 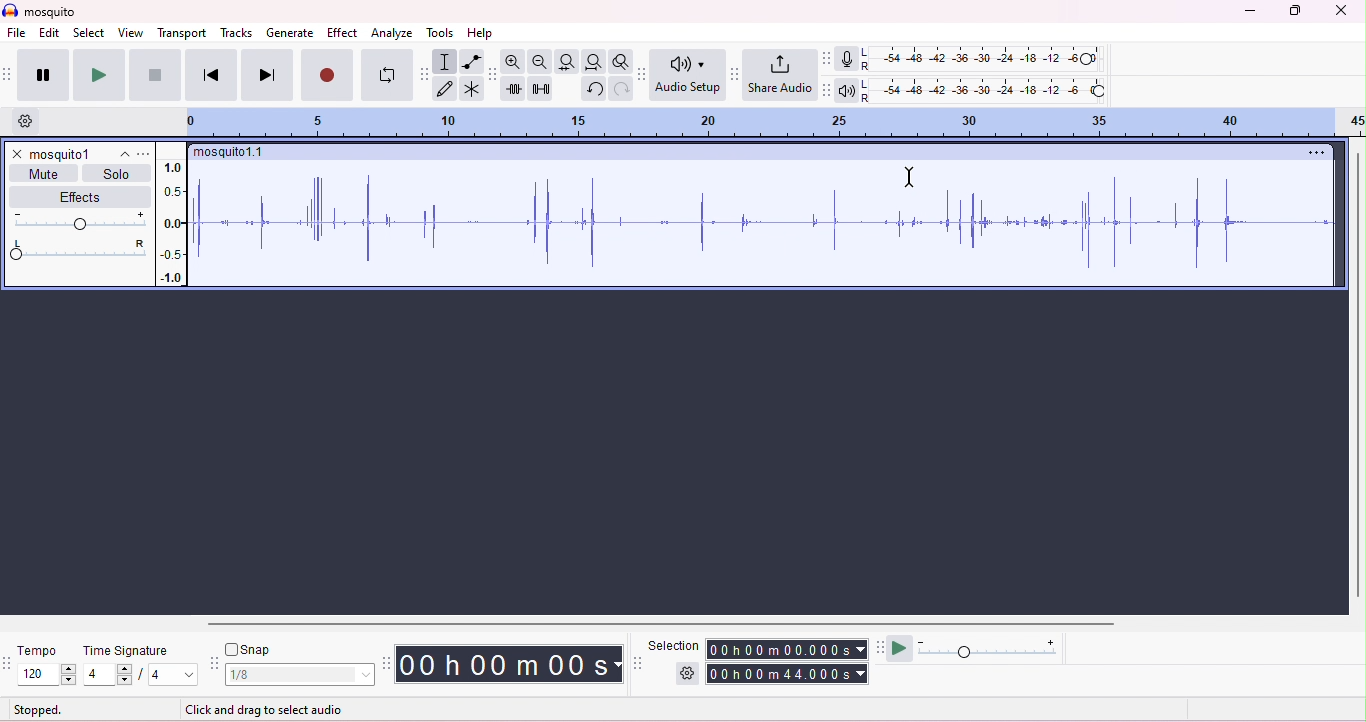 What do you see at coordinates (787, 674) in the screenshot?
I see `total time` at bounding box center [787, 674].